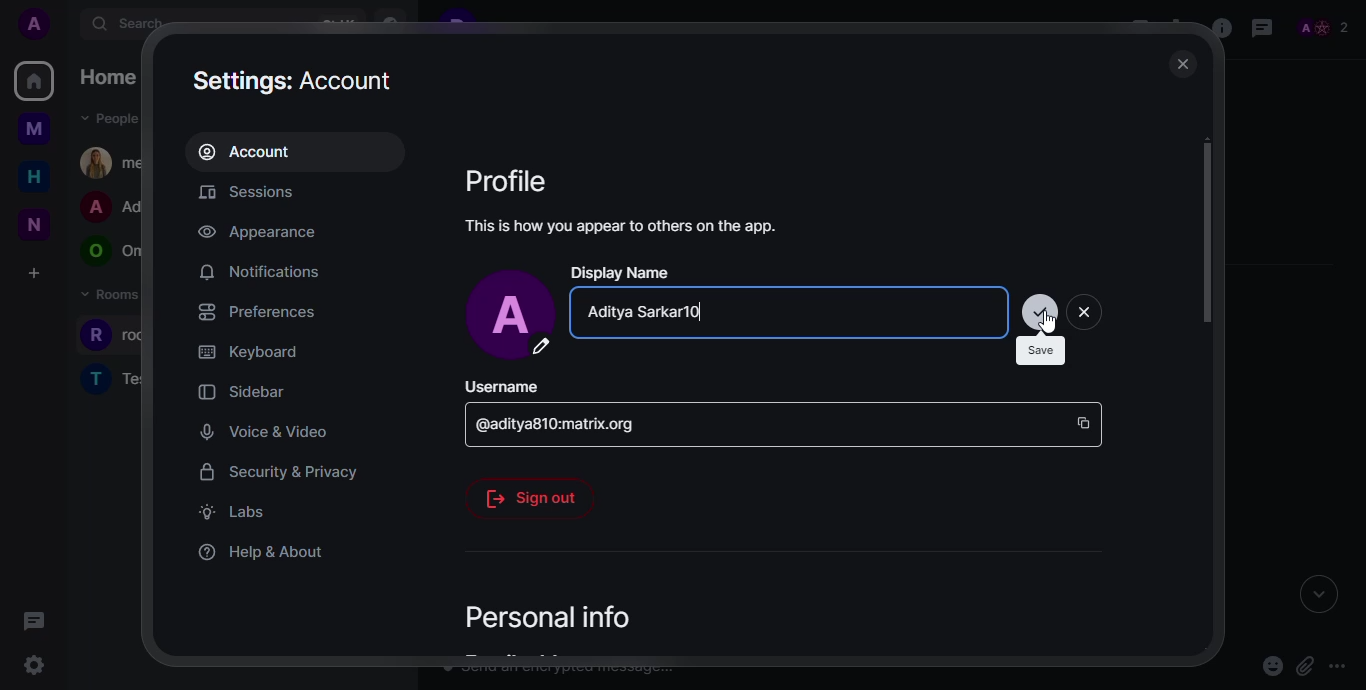 The width and height of the screenshot is (1366, 690). What do you see at coordinates (502, 388) in the screenshot?
I see `username` at bounding box center [502, 388].